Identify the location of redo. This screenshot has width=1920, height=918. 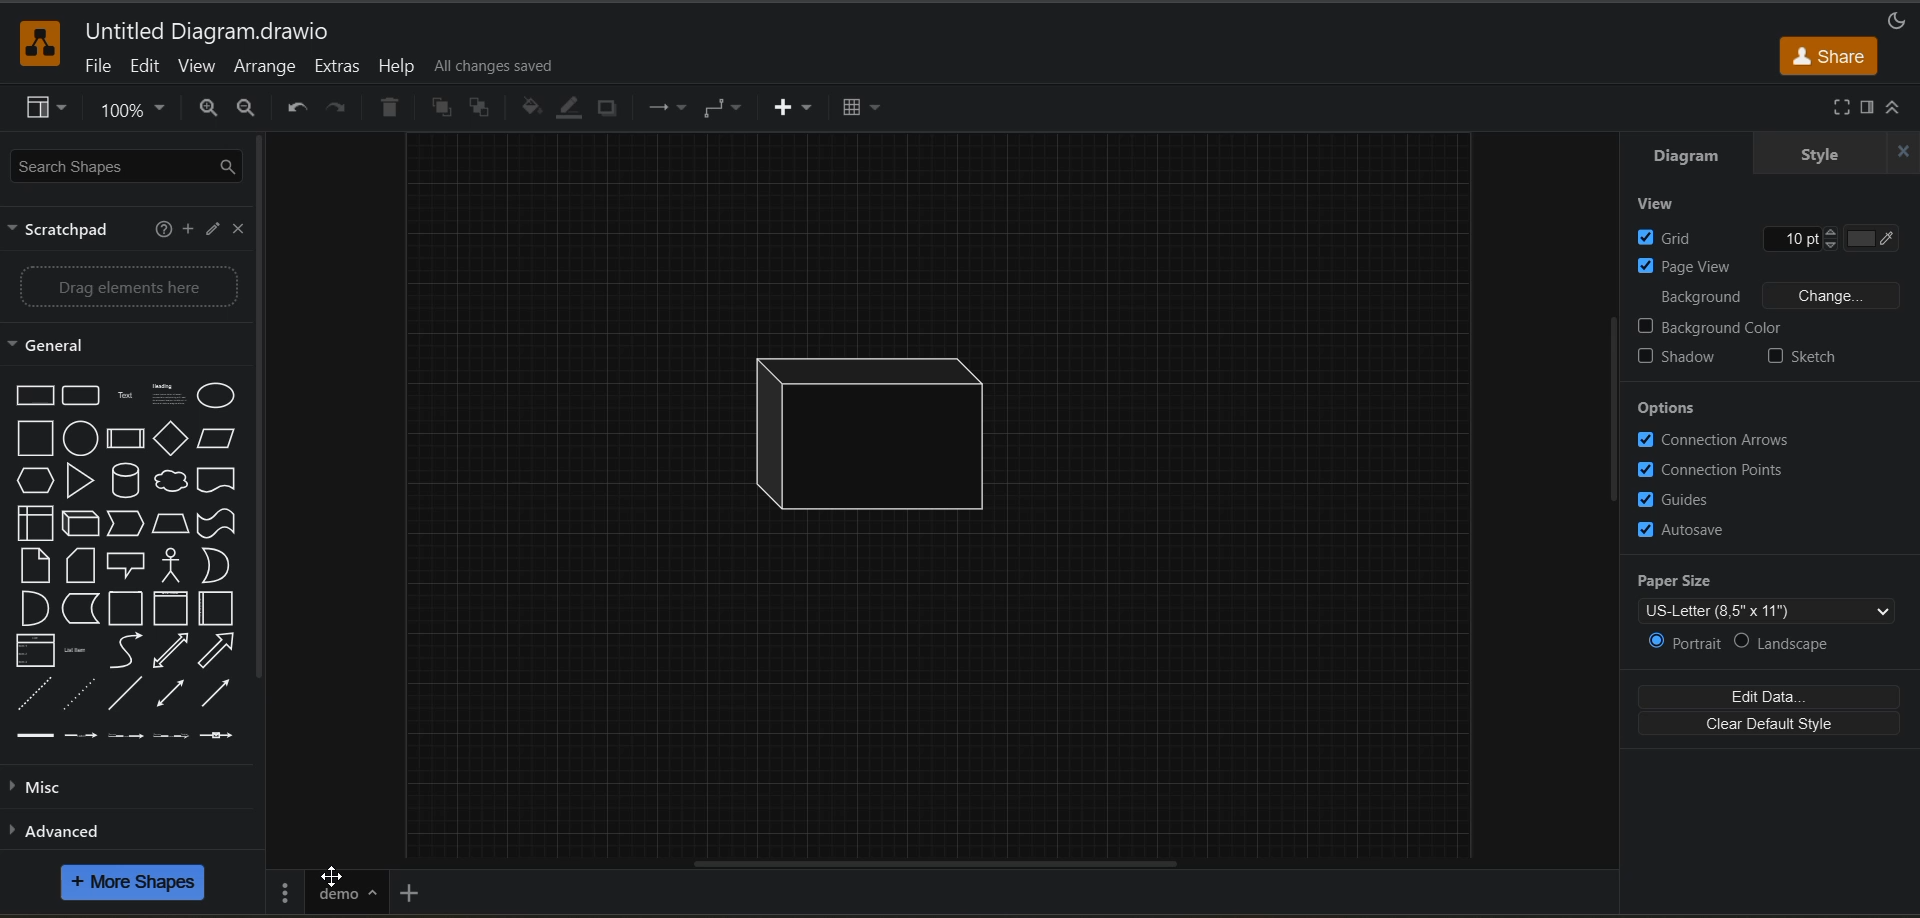
(341, 108).